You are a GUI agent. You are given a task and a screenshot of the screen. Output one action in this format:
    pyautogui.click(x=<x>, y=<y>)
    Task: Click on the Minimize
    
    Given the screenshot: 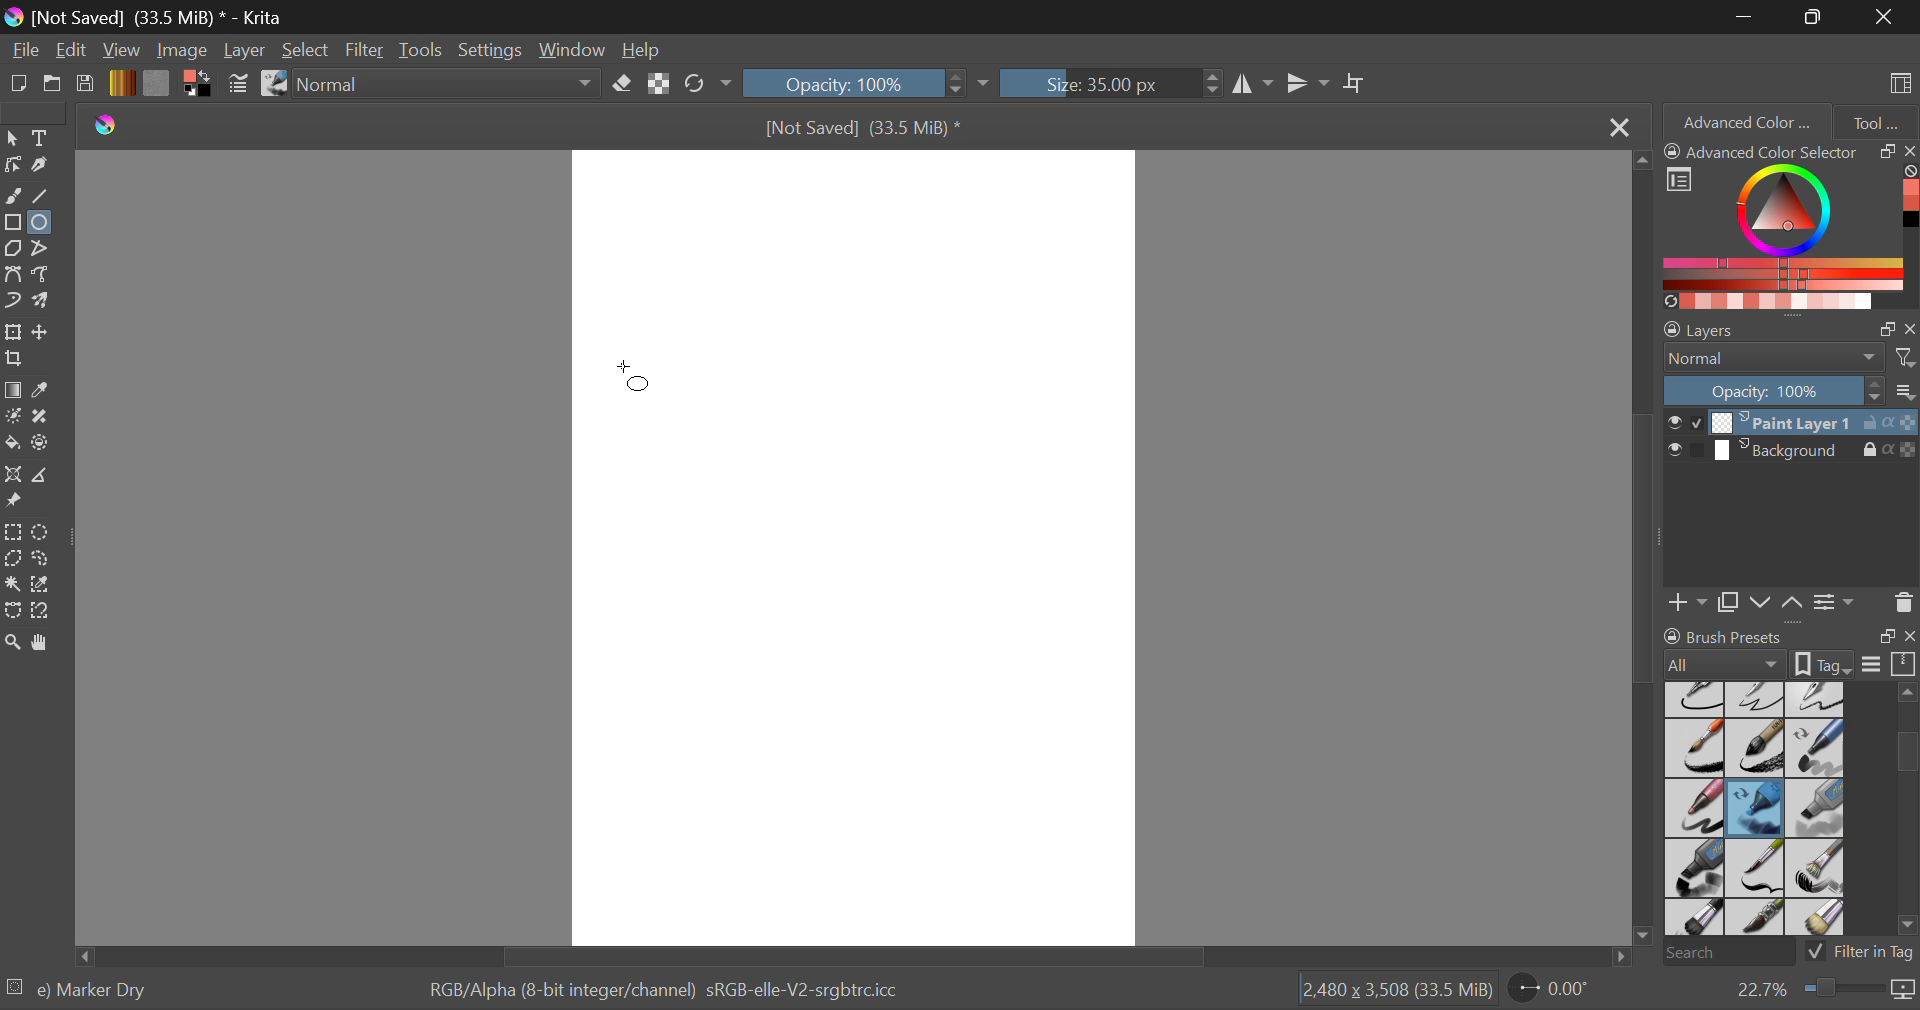 What is the action you would take?
    pyautogui.click(x=1817, y=17)
    